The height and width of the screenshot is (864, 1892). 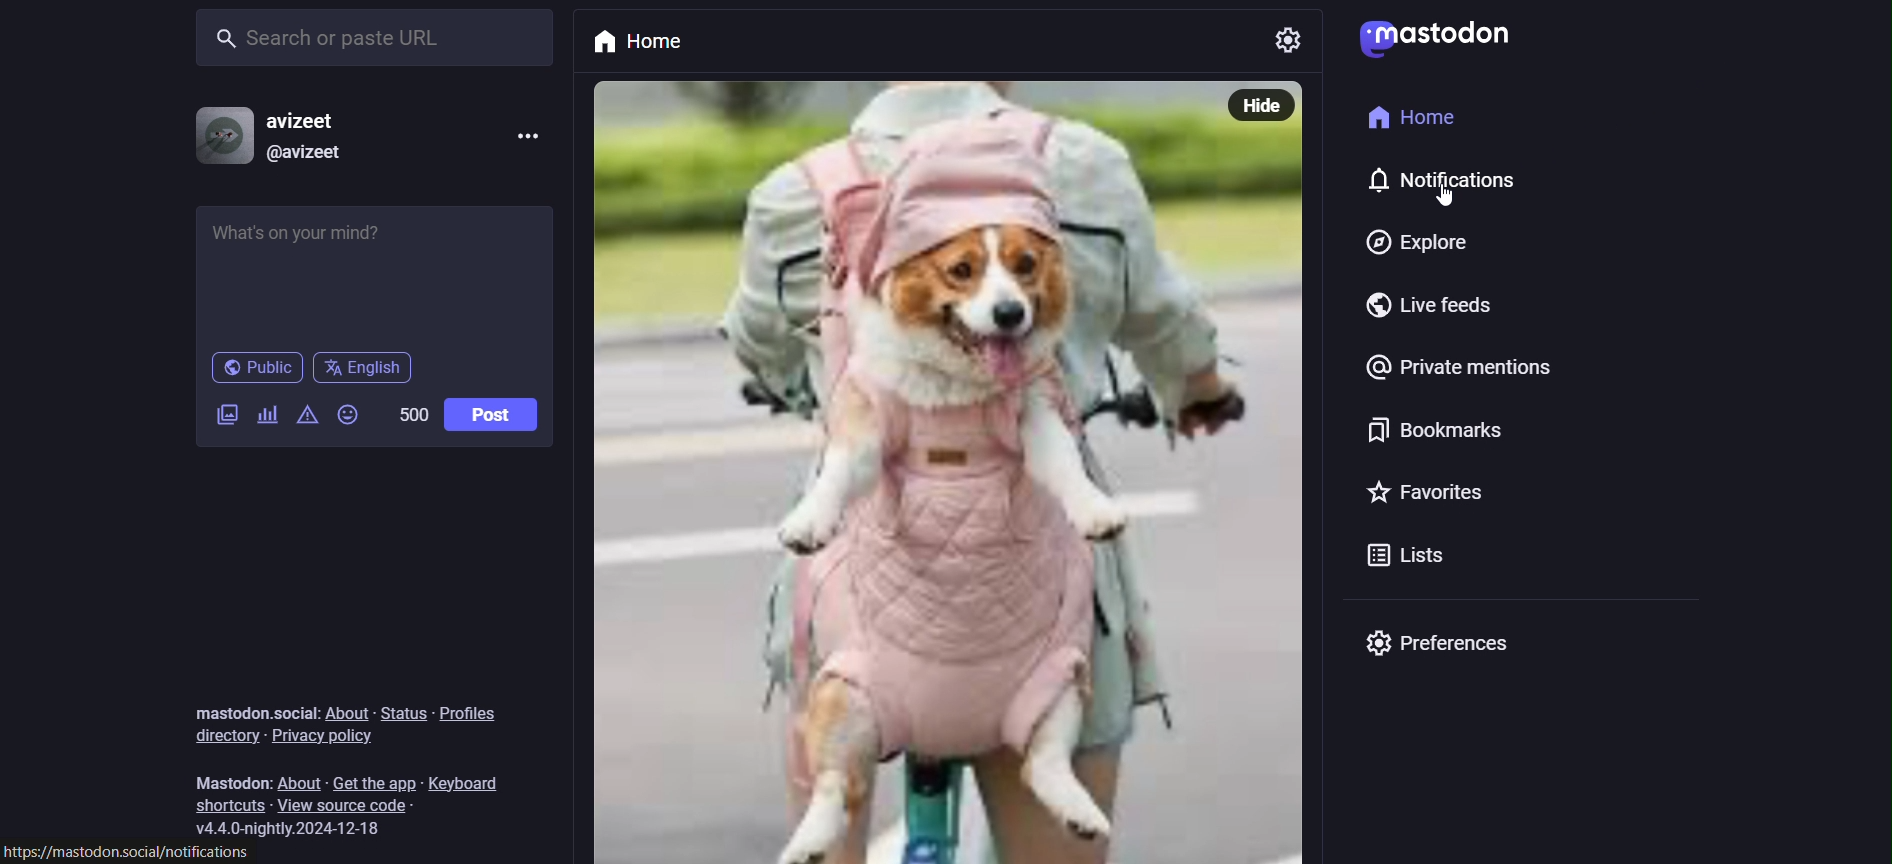 I want to click on directory, so click(x=216, y=735).